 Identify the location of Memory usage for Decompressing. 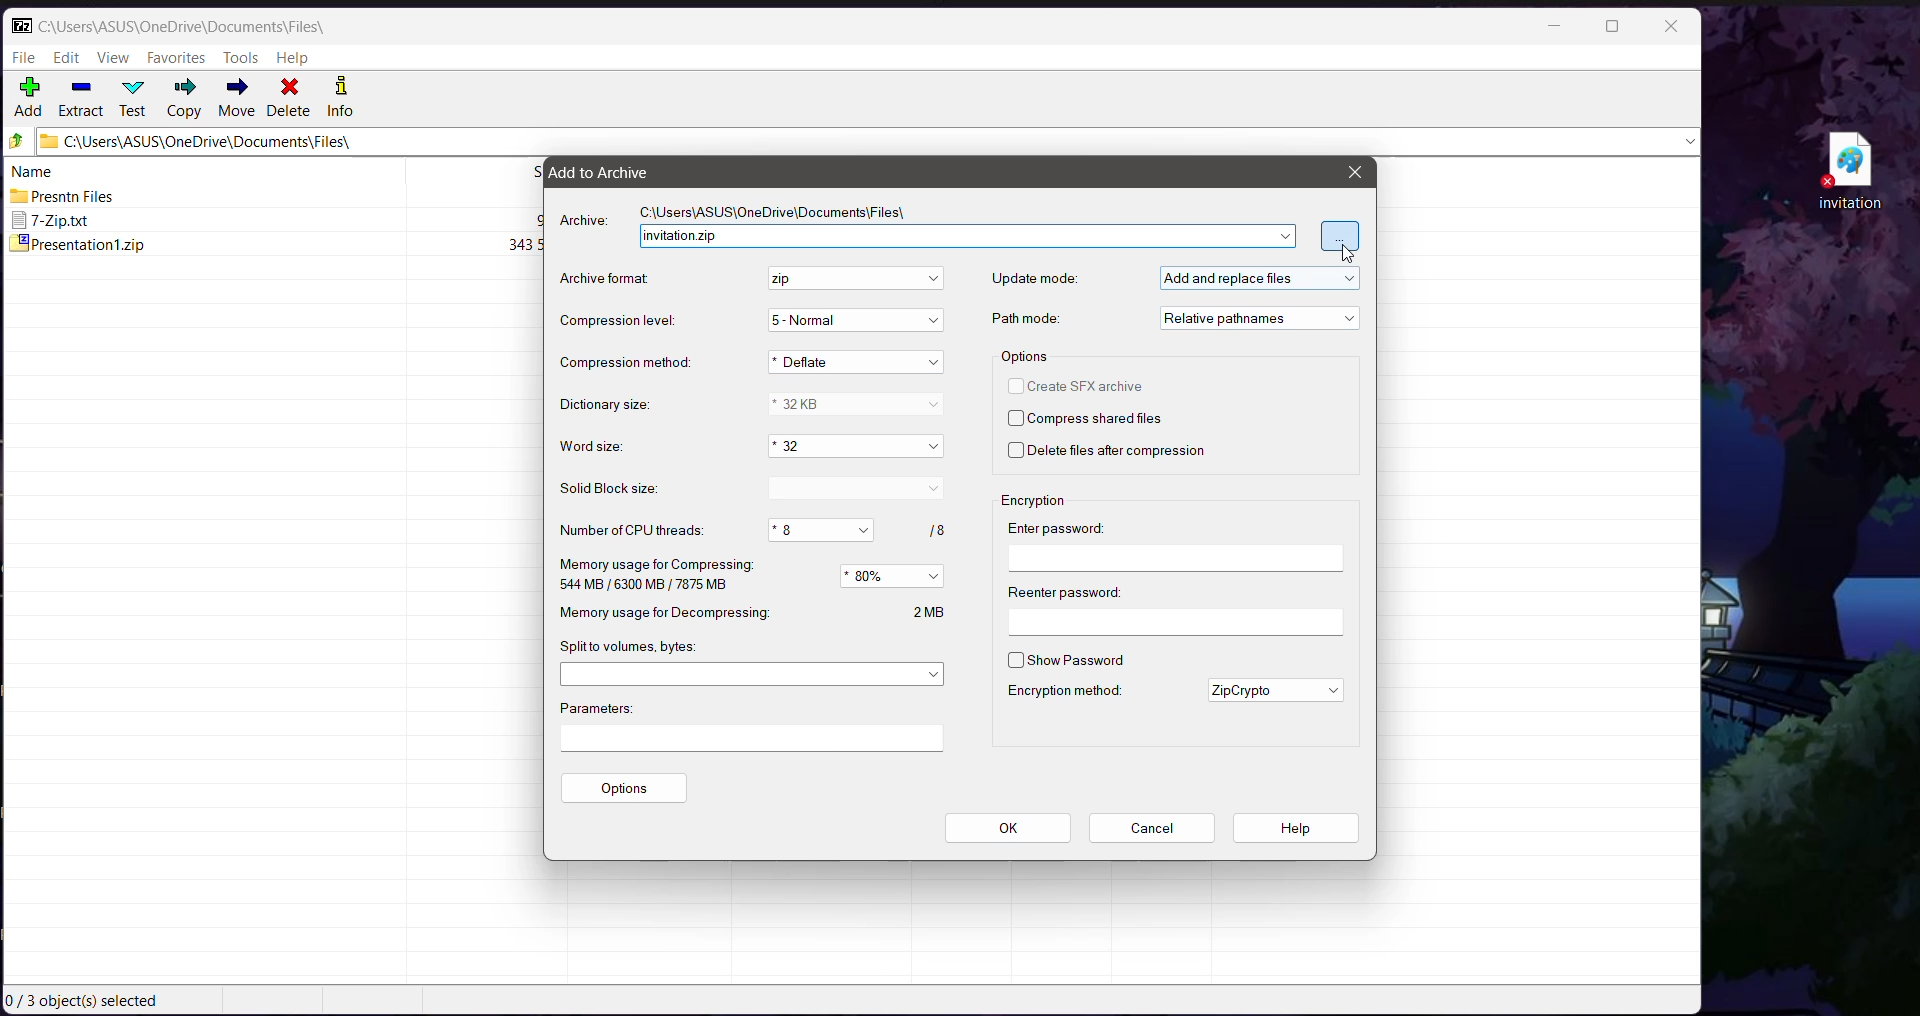
(752, 613).